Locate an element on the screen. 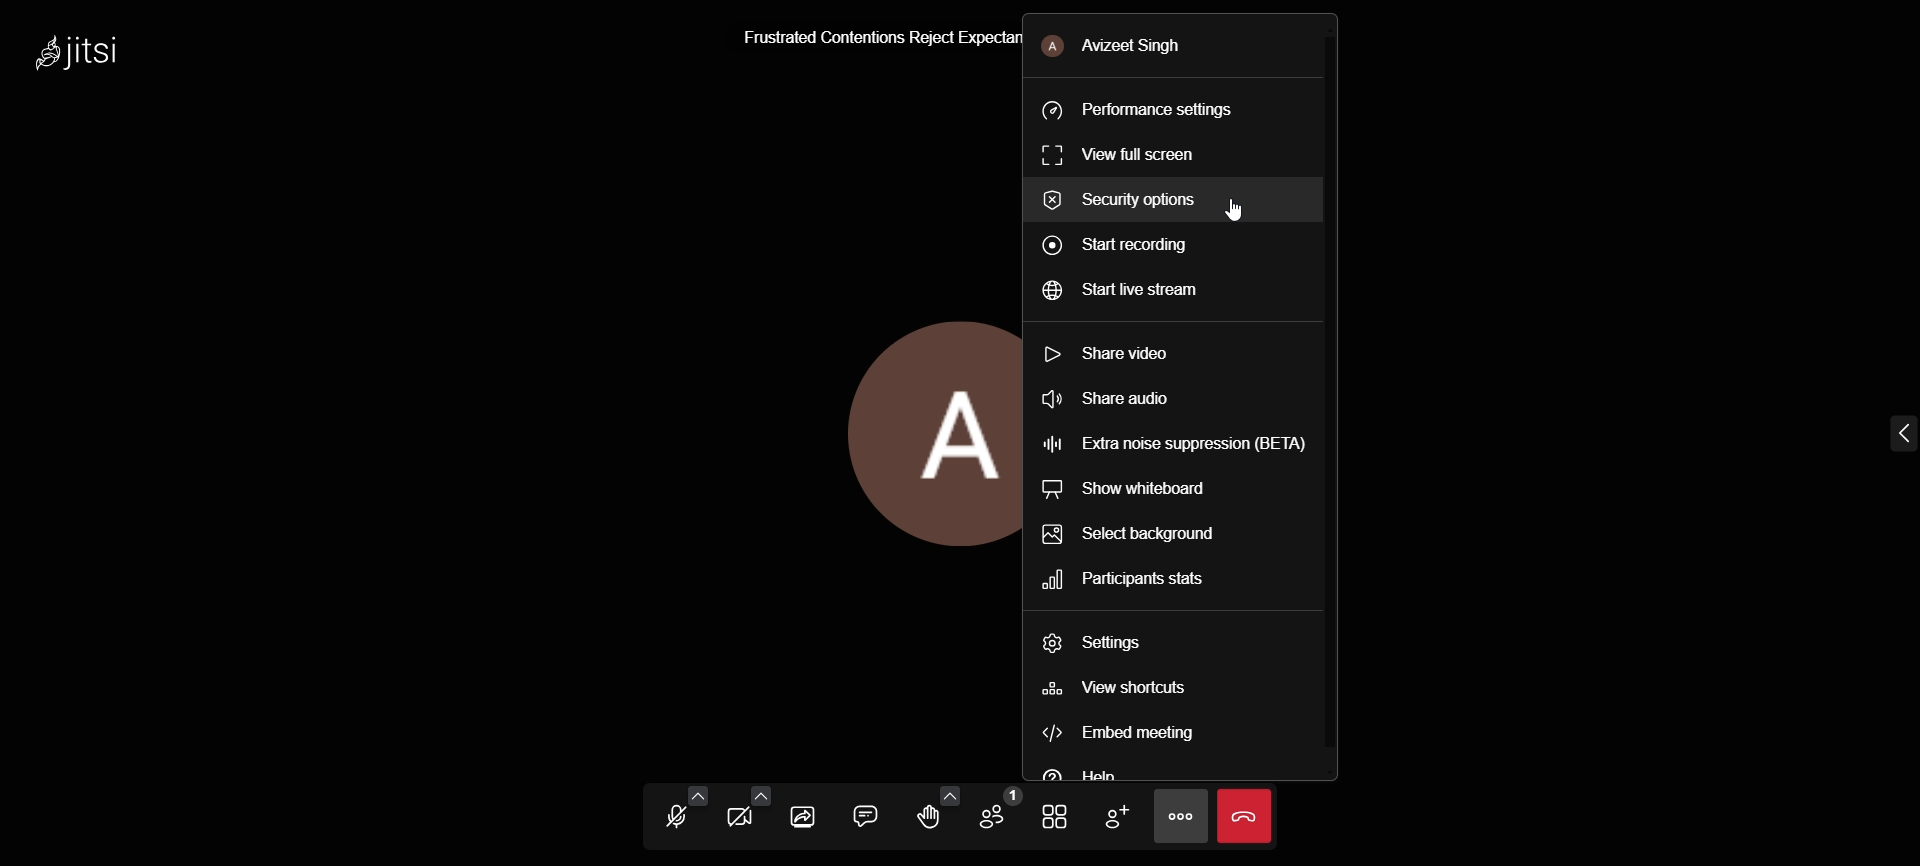  select background is located at coordinates (1127, 536).